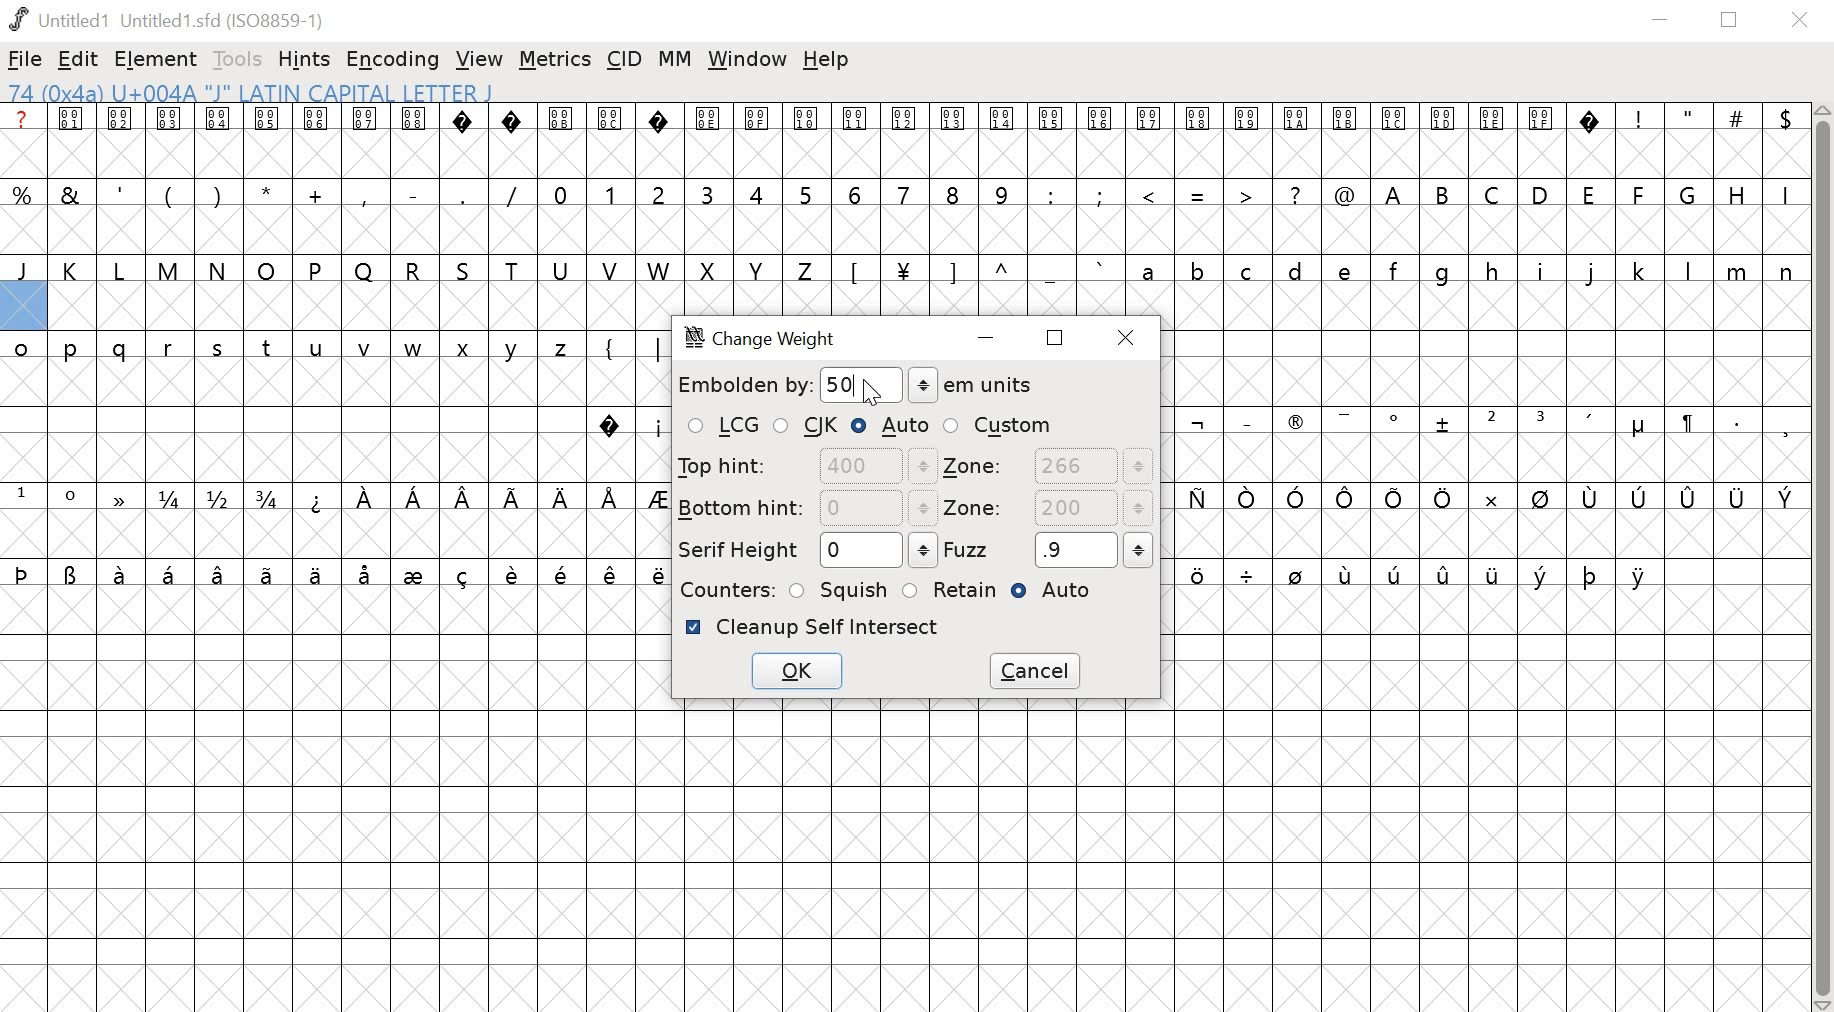 This screenshot has width=1834, height=1012. What do you see at coordinates (486, 498) in the screenshot?
I see `symbols` at bounding box center [486, 498].